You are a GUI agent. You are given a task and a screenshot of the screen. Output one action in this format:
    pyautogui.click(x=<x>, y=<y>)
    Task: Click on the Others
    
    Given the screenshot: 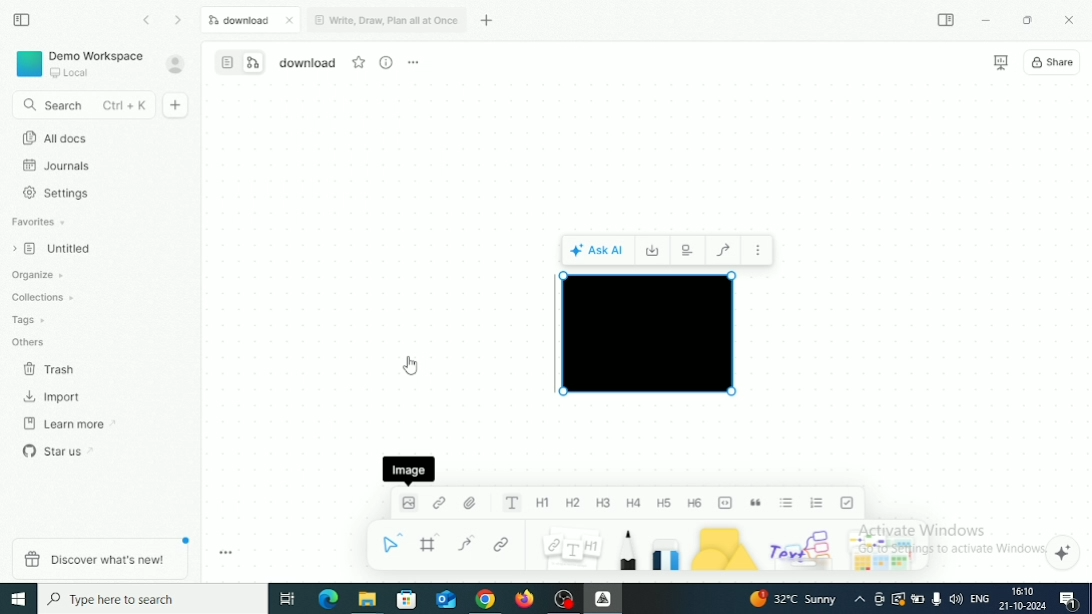 What is the action you would take?
    pyautogui.click(x=803, y=547)
    